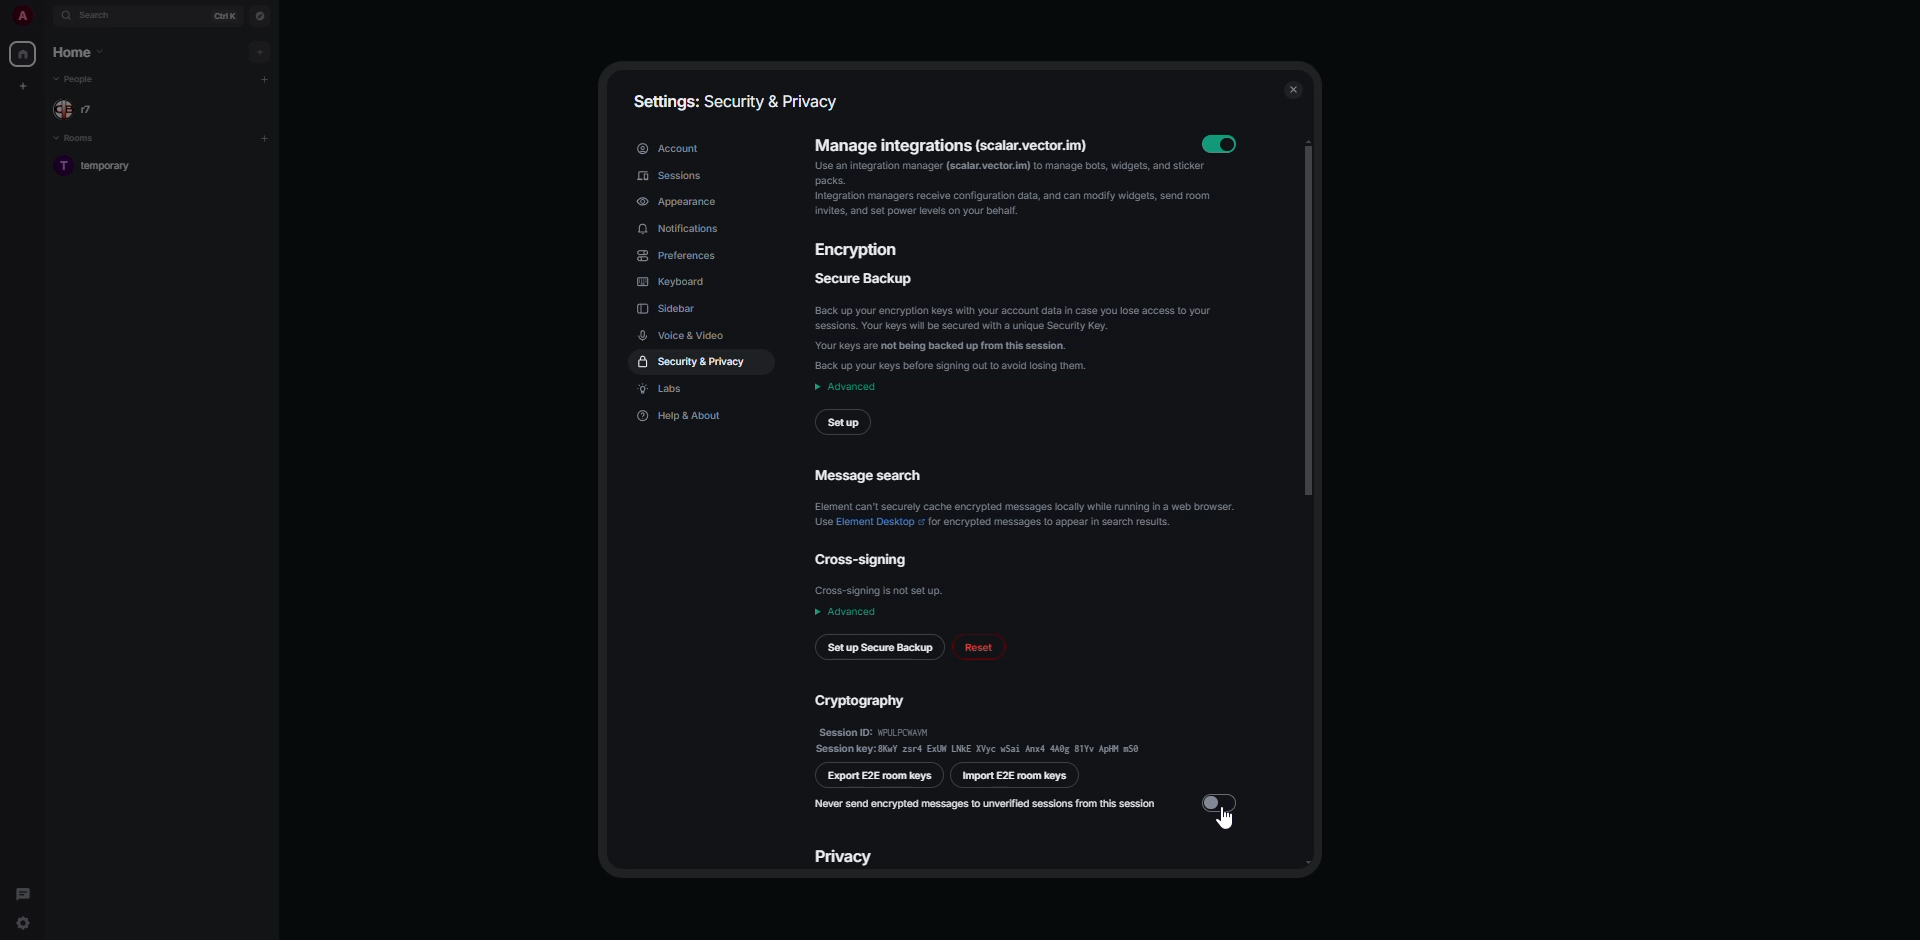  I want to click on ctrl K, so click(222, 15).